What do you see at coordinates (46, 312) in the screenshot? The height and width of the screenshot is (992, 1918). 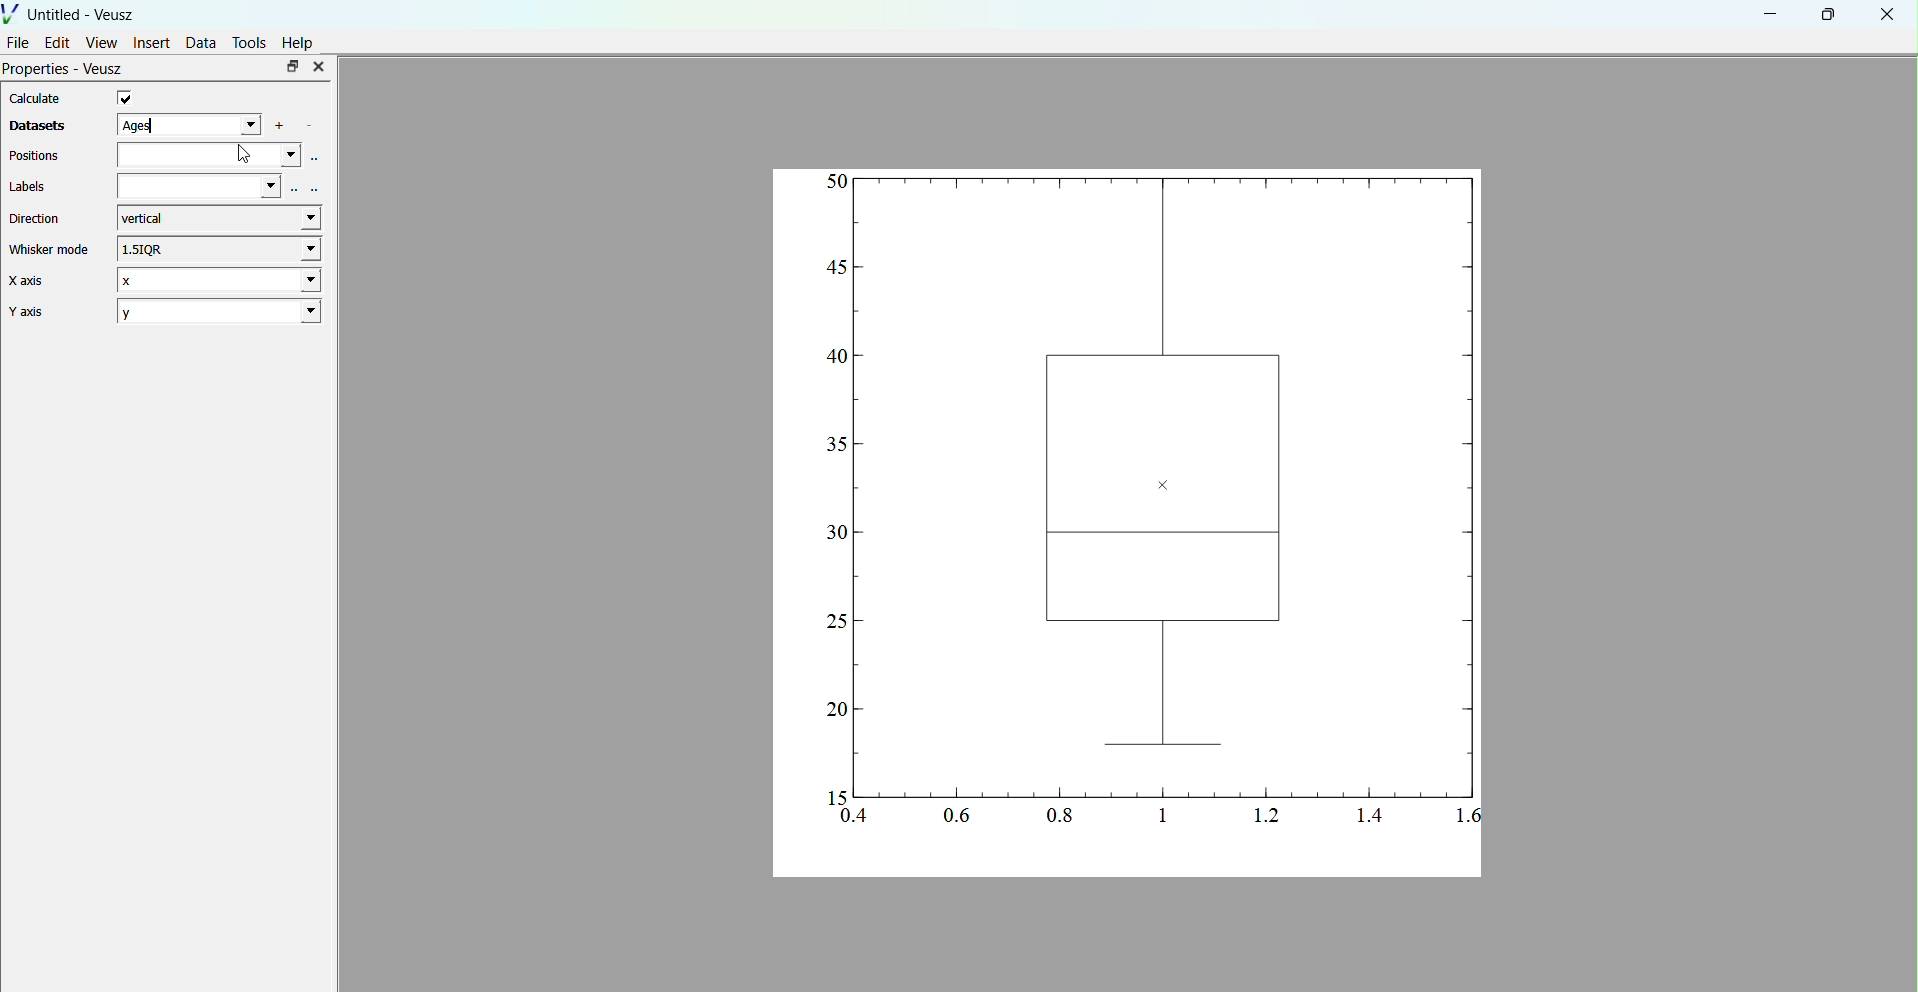 I see `Y axis` at bounding box center [46, 312].